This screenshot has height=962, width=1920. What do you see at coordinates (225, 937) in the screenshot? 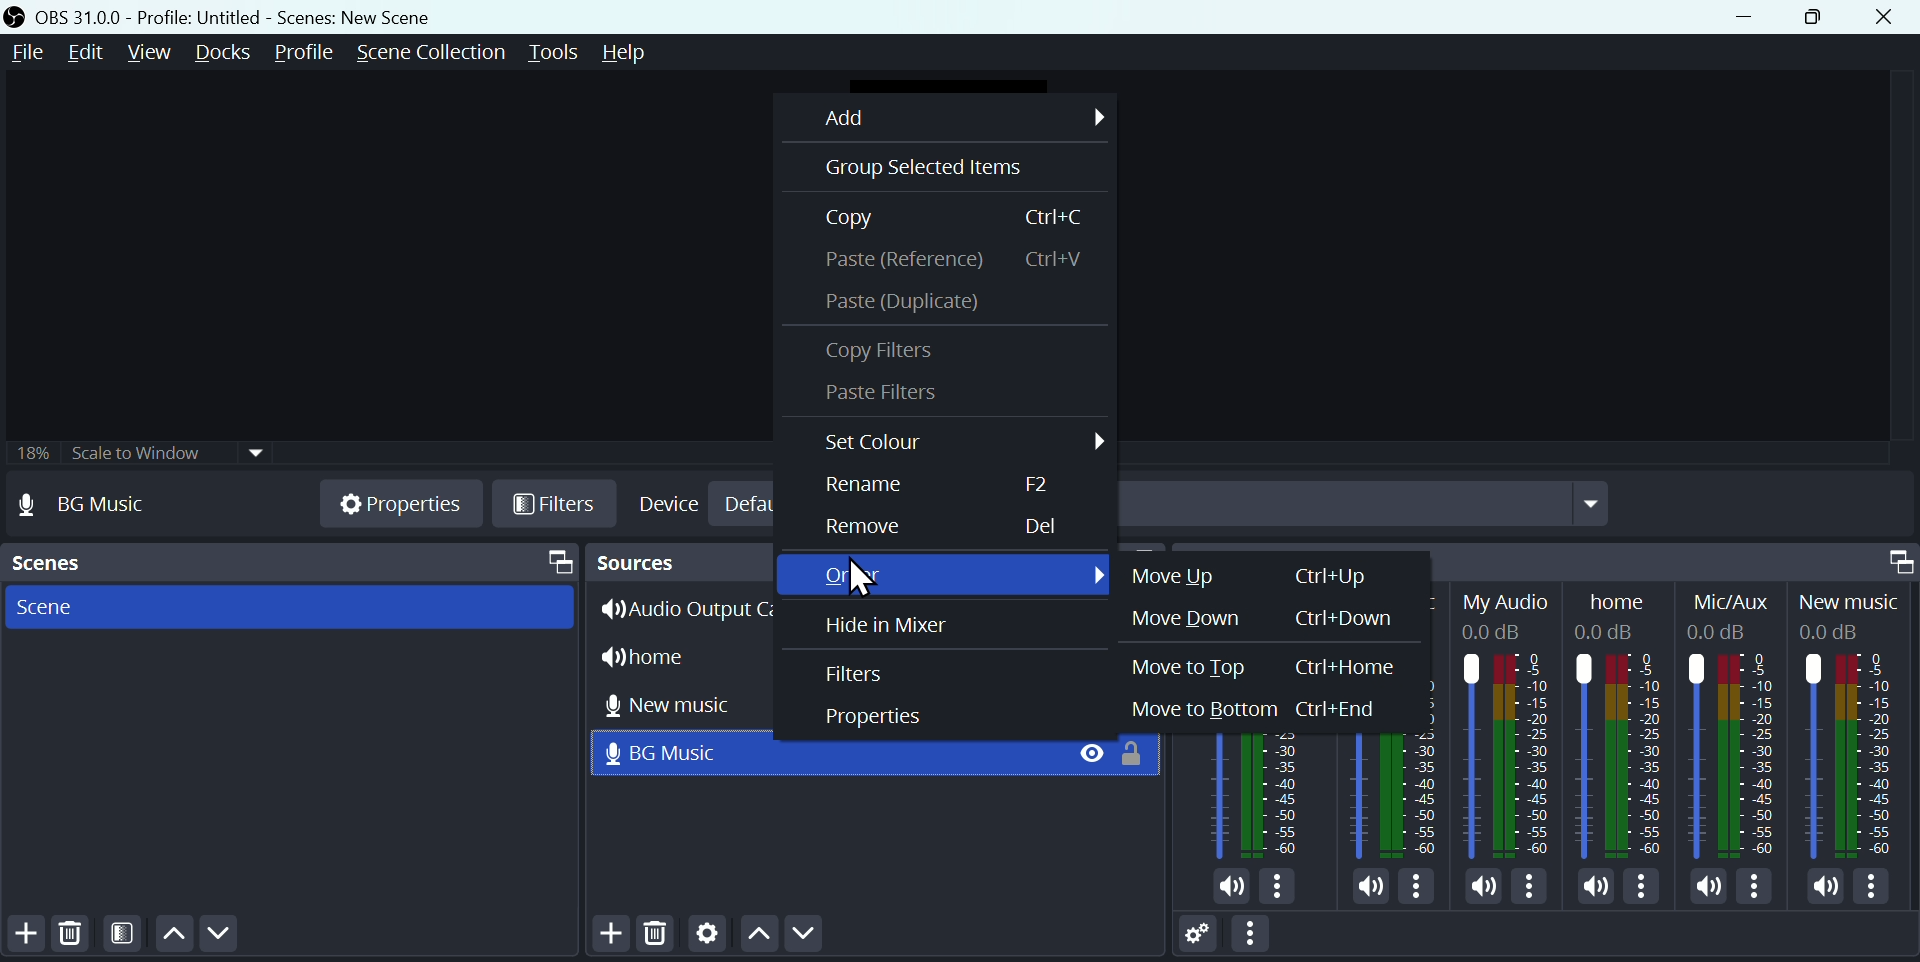
I see `Down` at bounding box center [225, 937].